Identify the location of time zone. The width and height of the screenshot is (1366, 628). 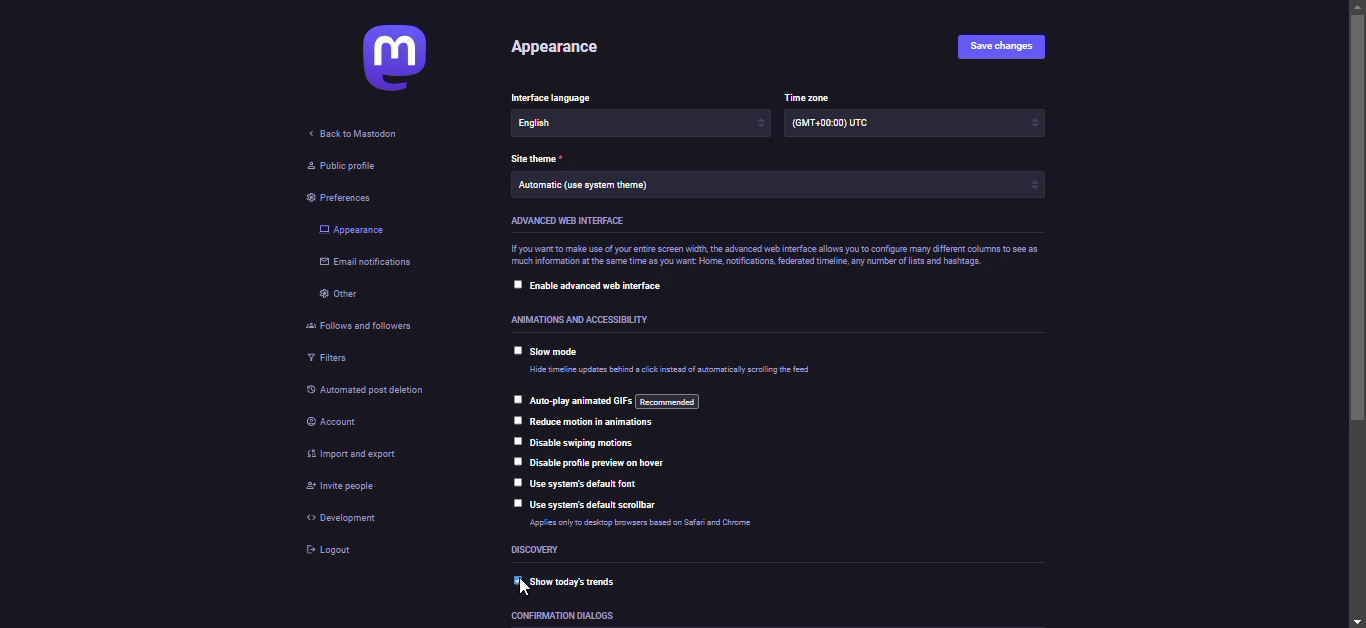
(811, 96).